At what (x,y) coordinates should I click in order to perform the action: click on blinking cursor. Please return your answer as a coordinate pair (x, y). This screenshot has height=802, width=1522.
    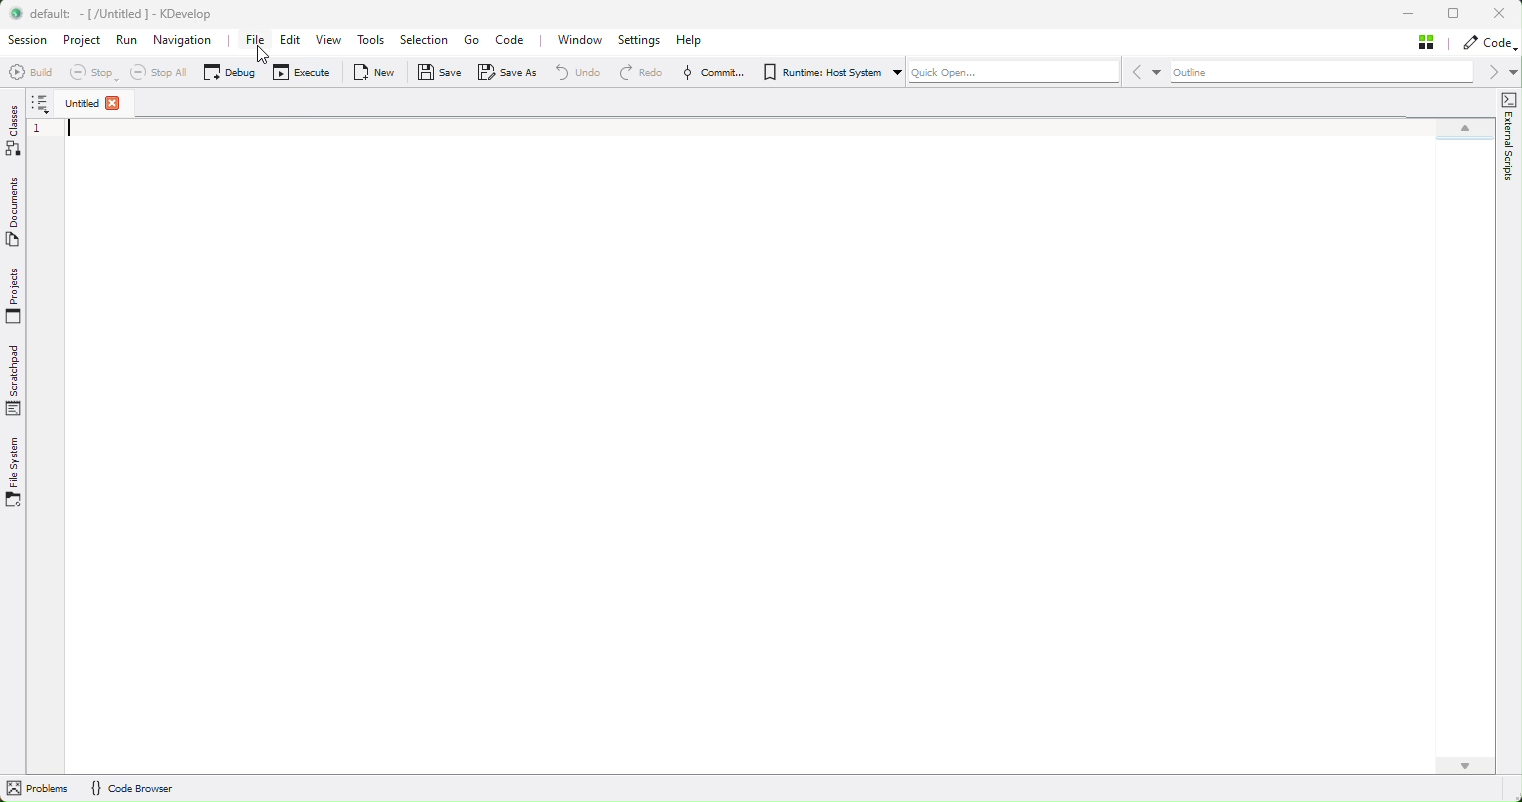
    Looking at the image, I should click on (73, 128).